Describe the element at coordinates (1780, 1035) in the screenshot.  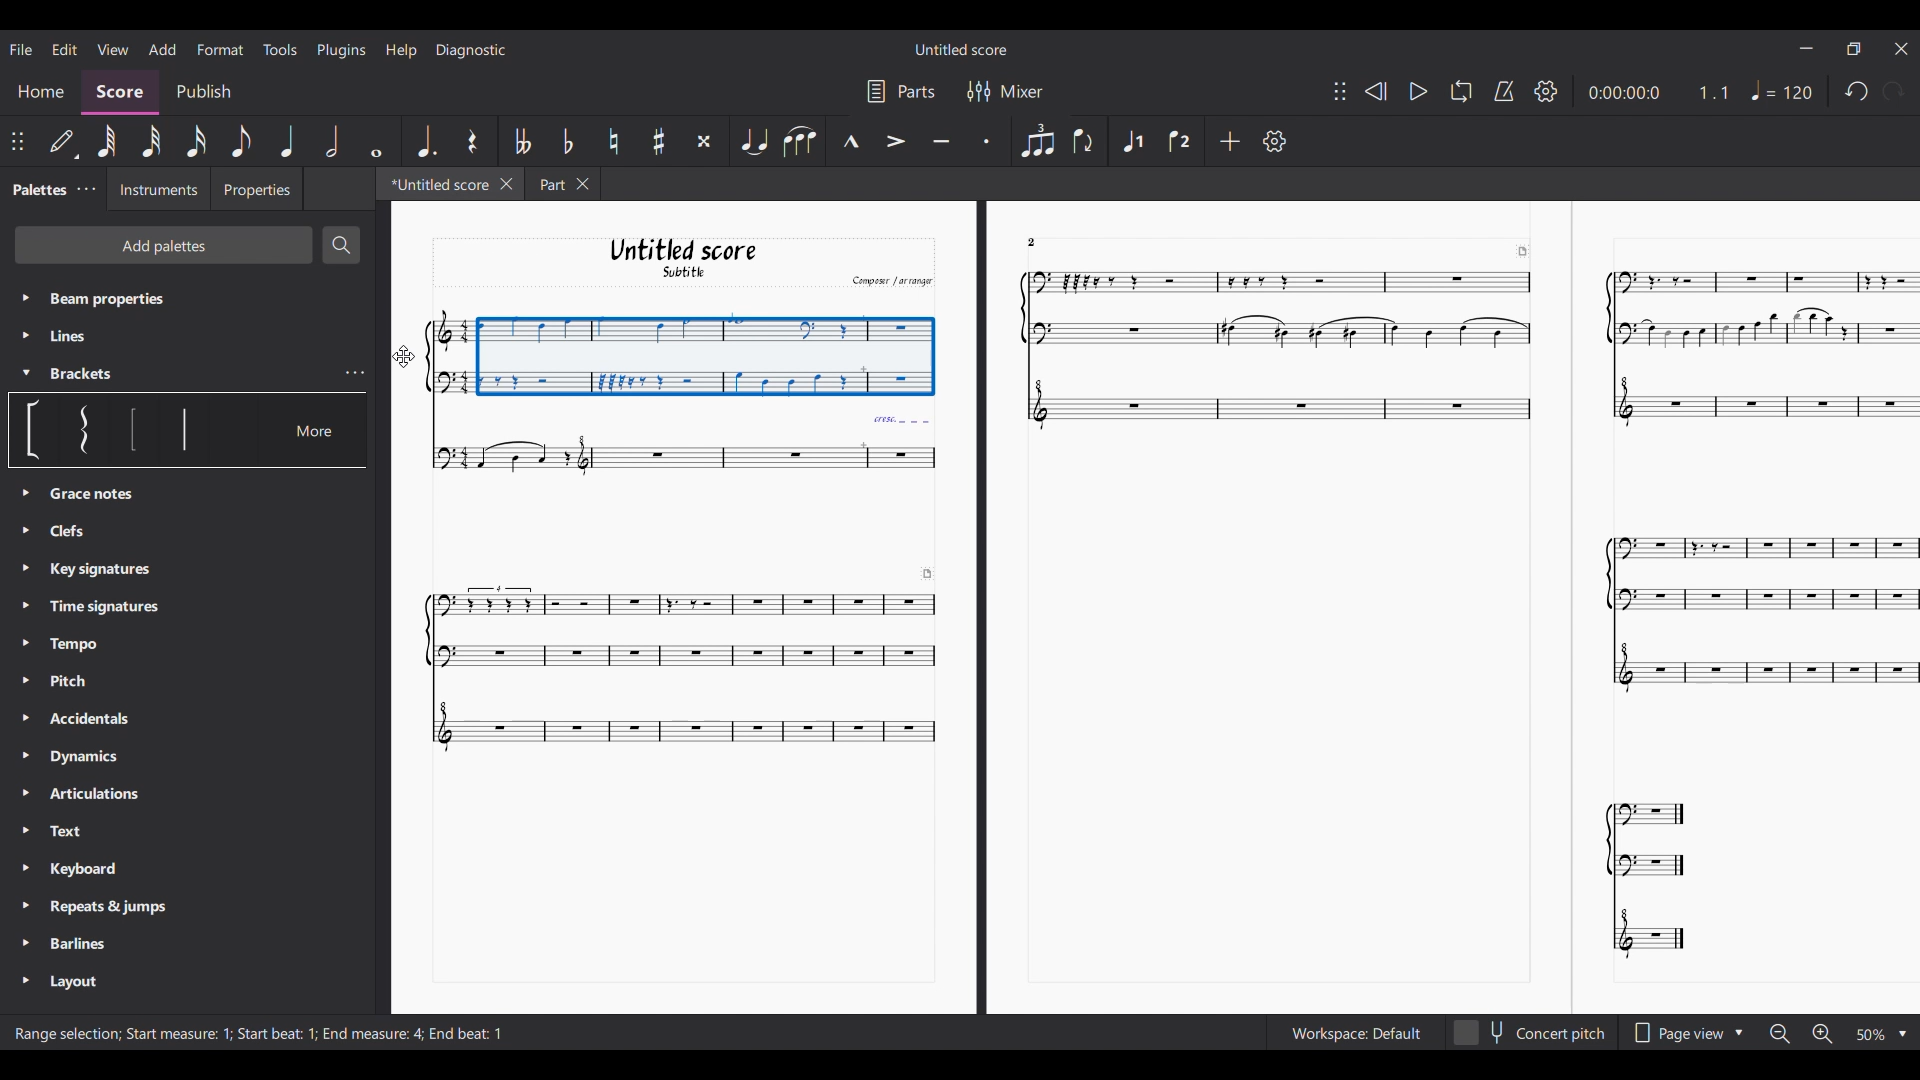
I see `Zoom out` at that location.